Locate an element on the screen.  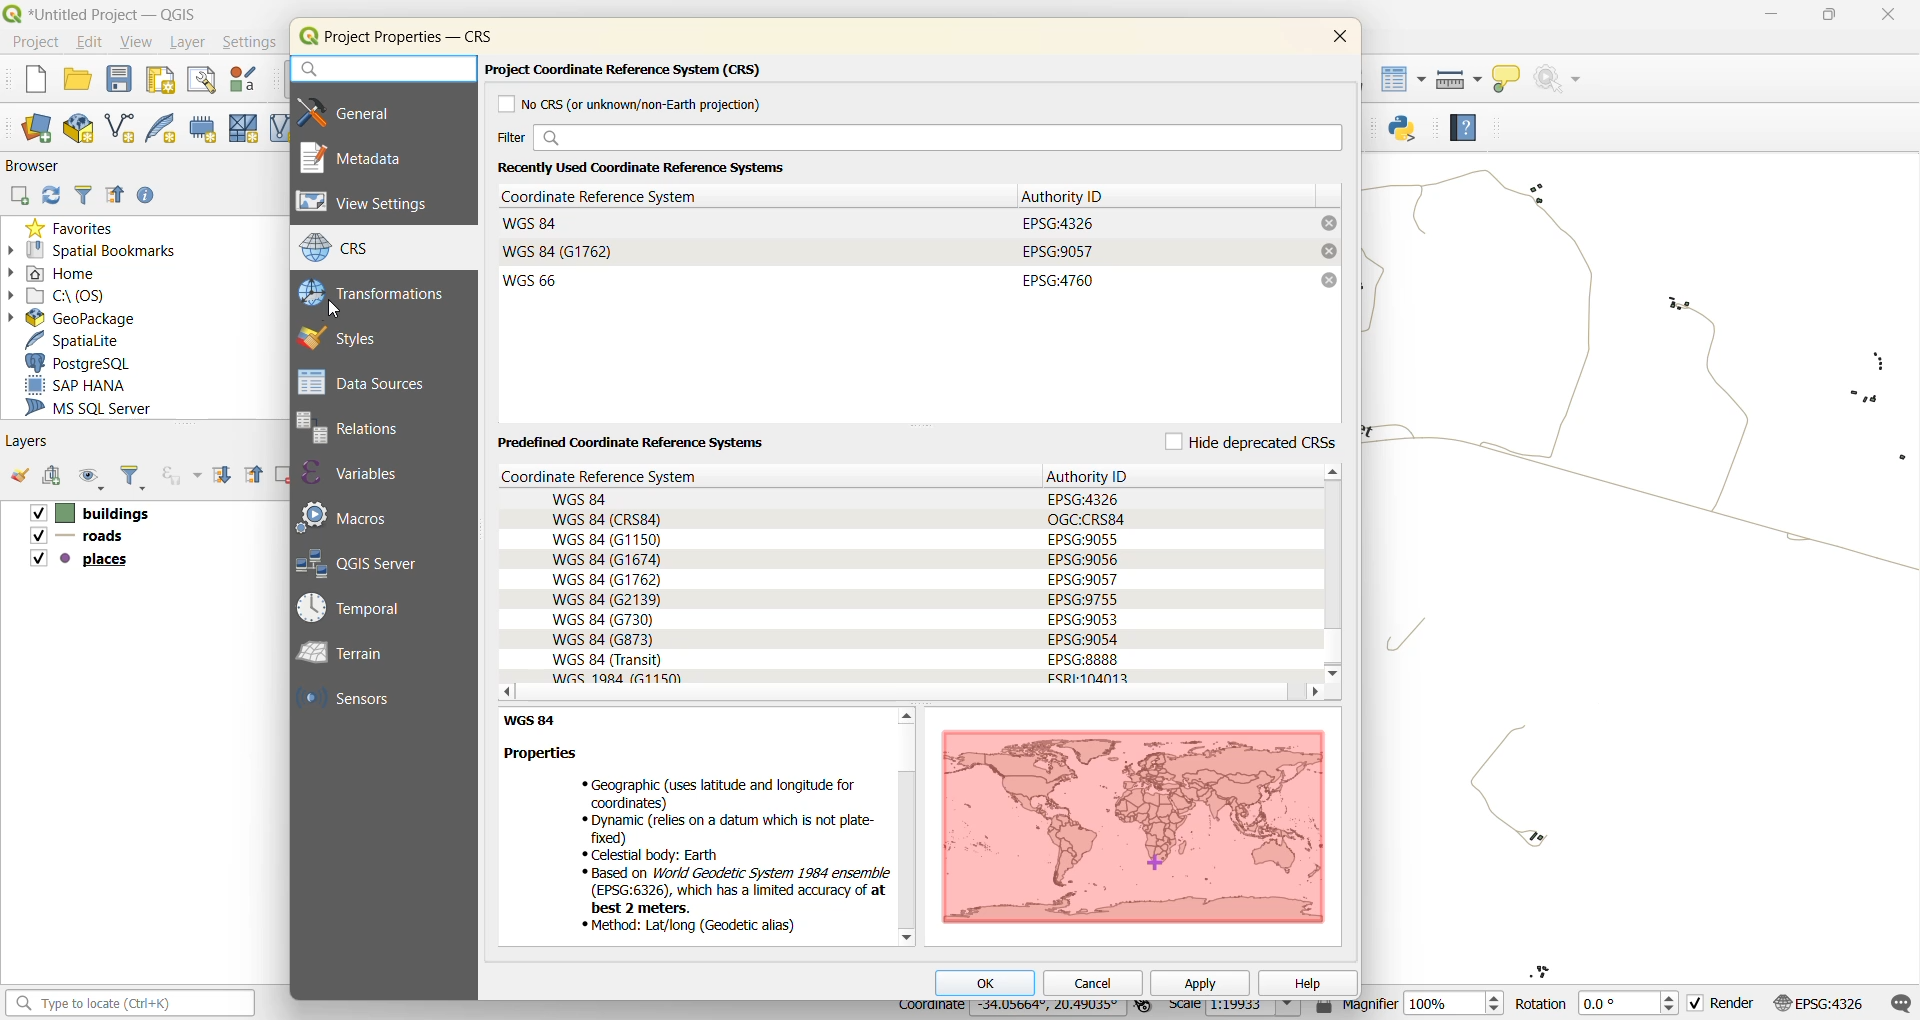
add is located at coordinates (49, 474).